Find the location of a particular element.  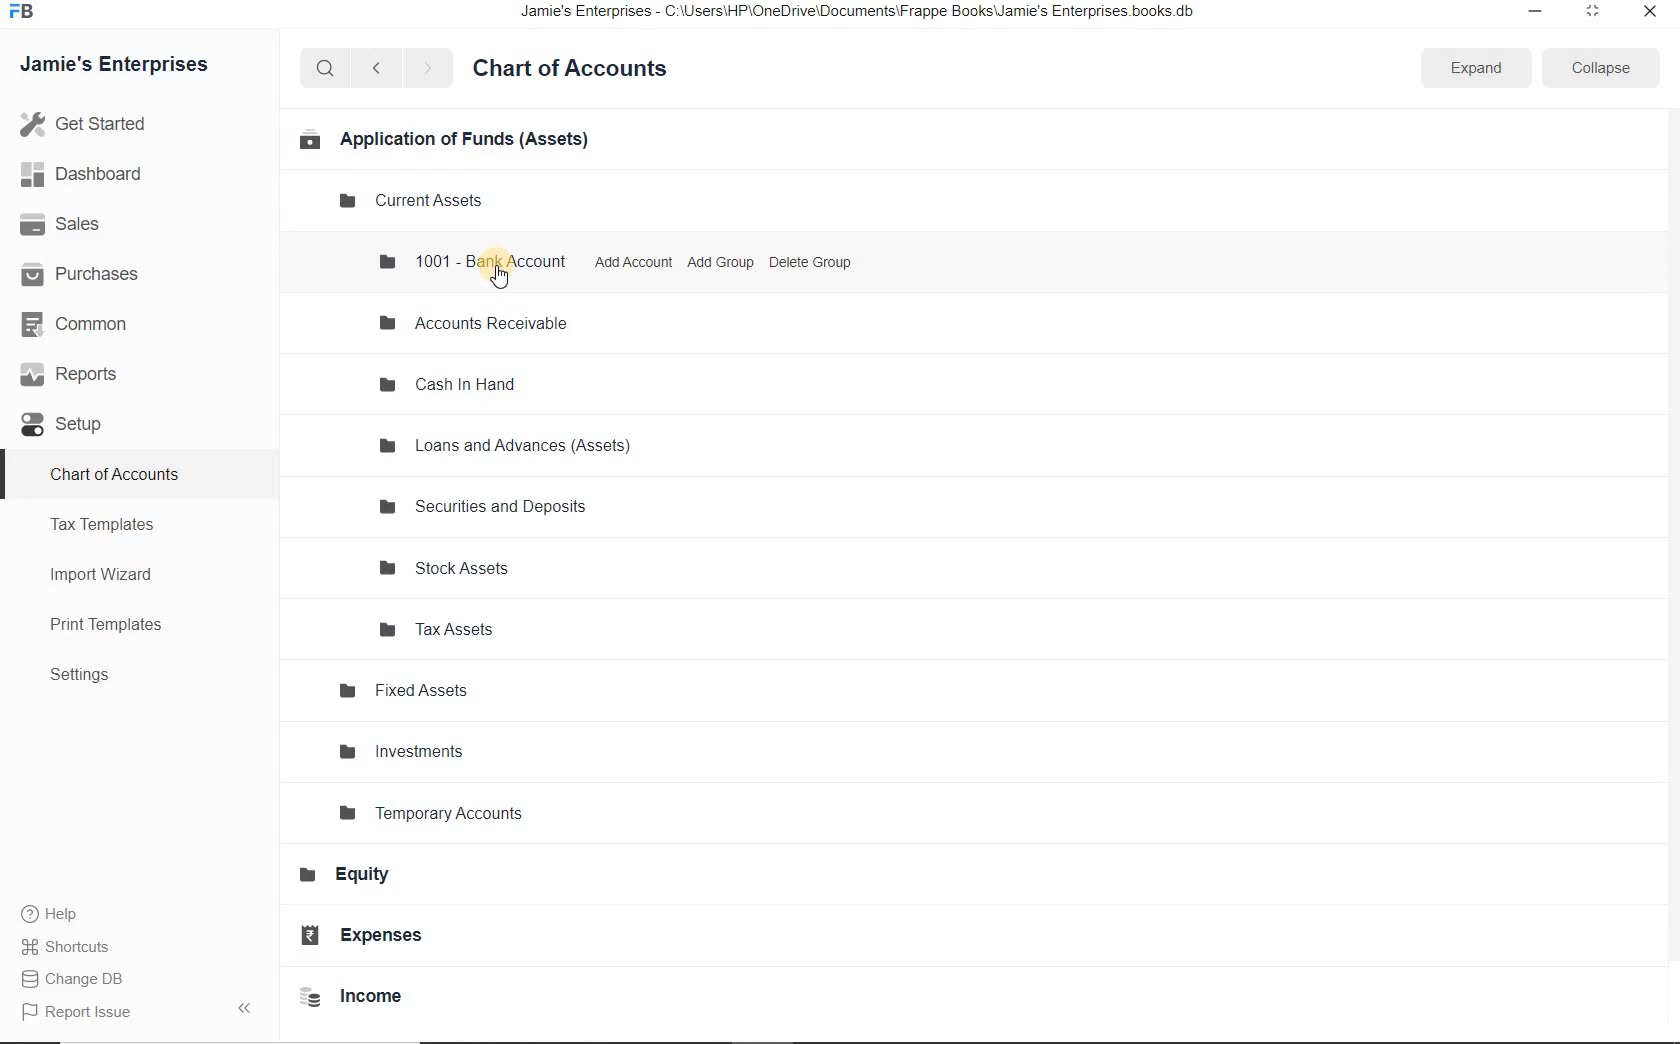

maximize is located at coordinates (1591, 11).